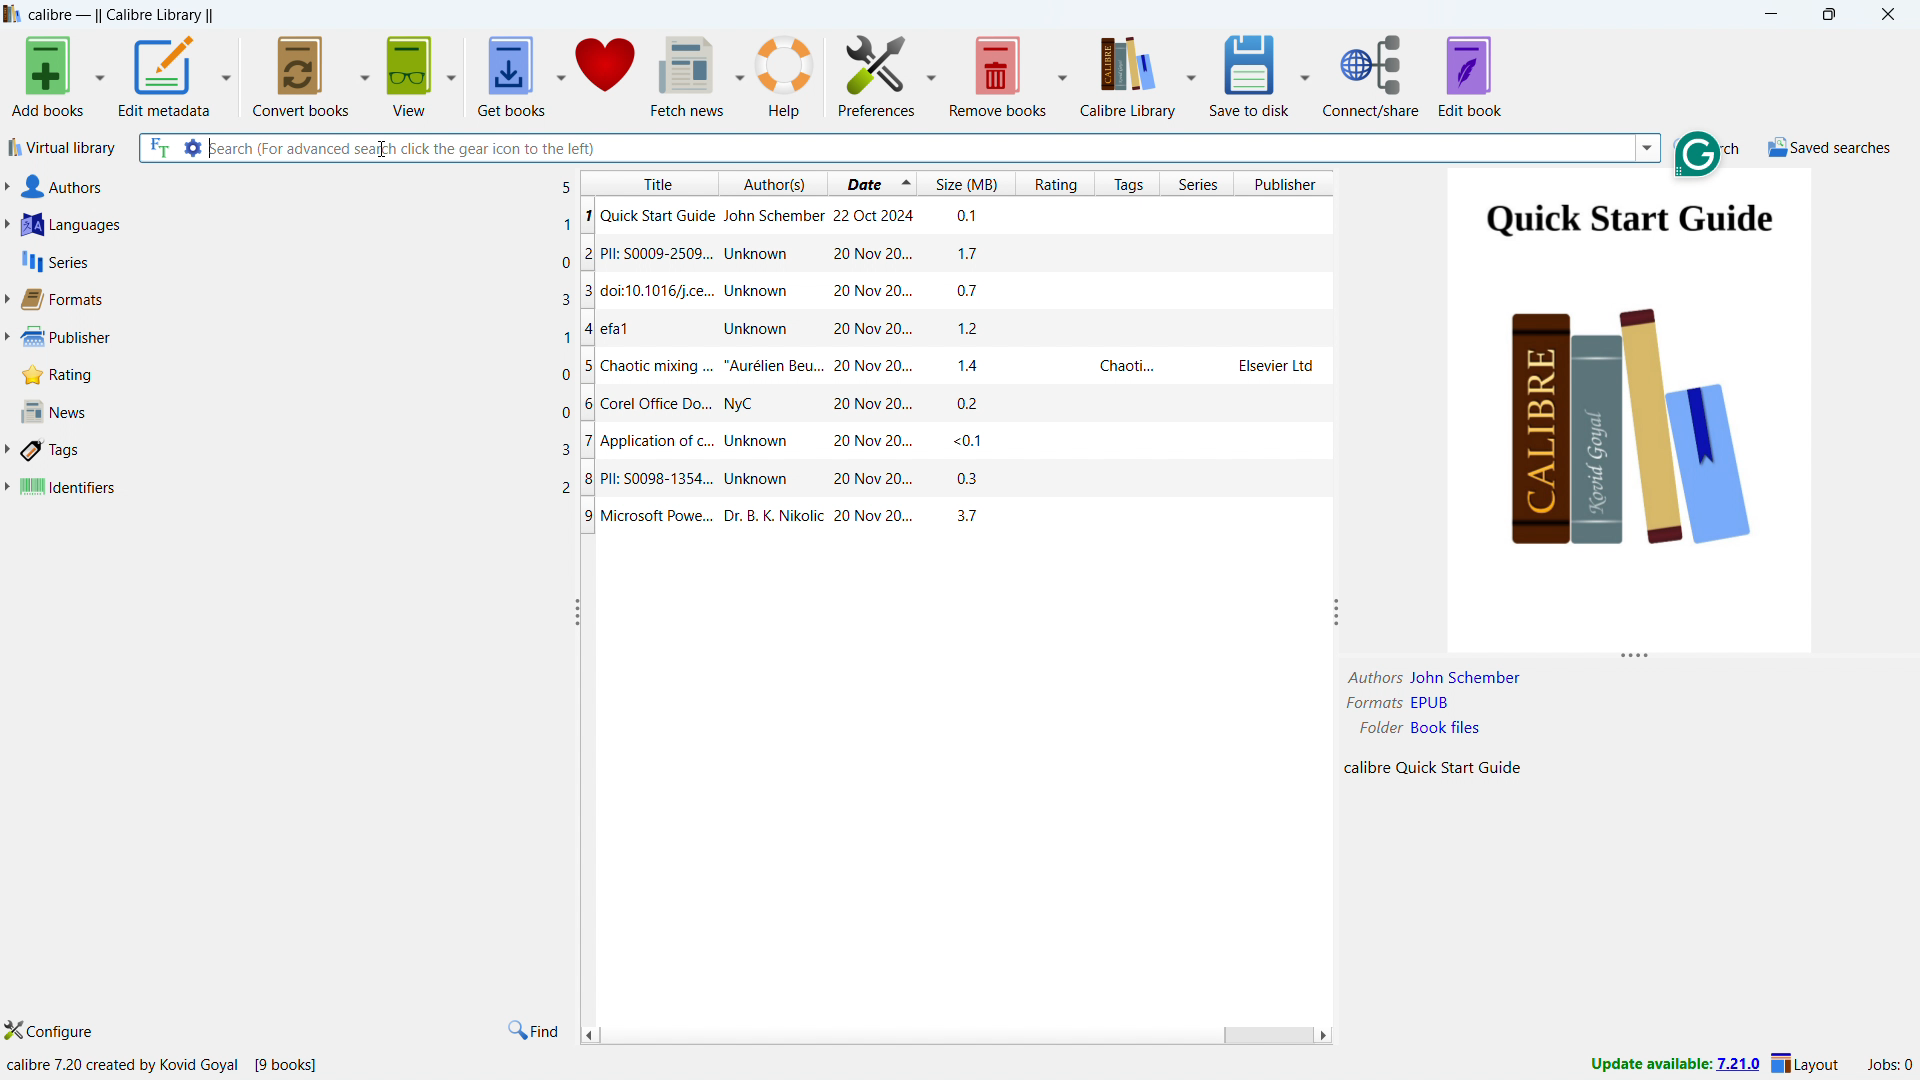 The image size is (1920, 1080). Describe the element at coordinates (6, 226) in the screenshot. I see `expand languages` at that location.